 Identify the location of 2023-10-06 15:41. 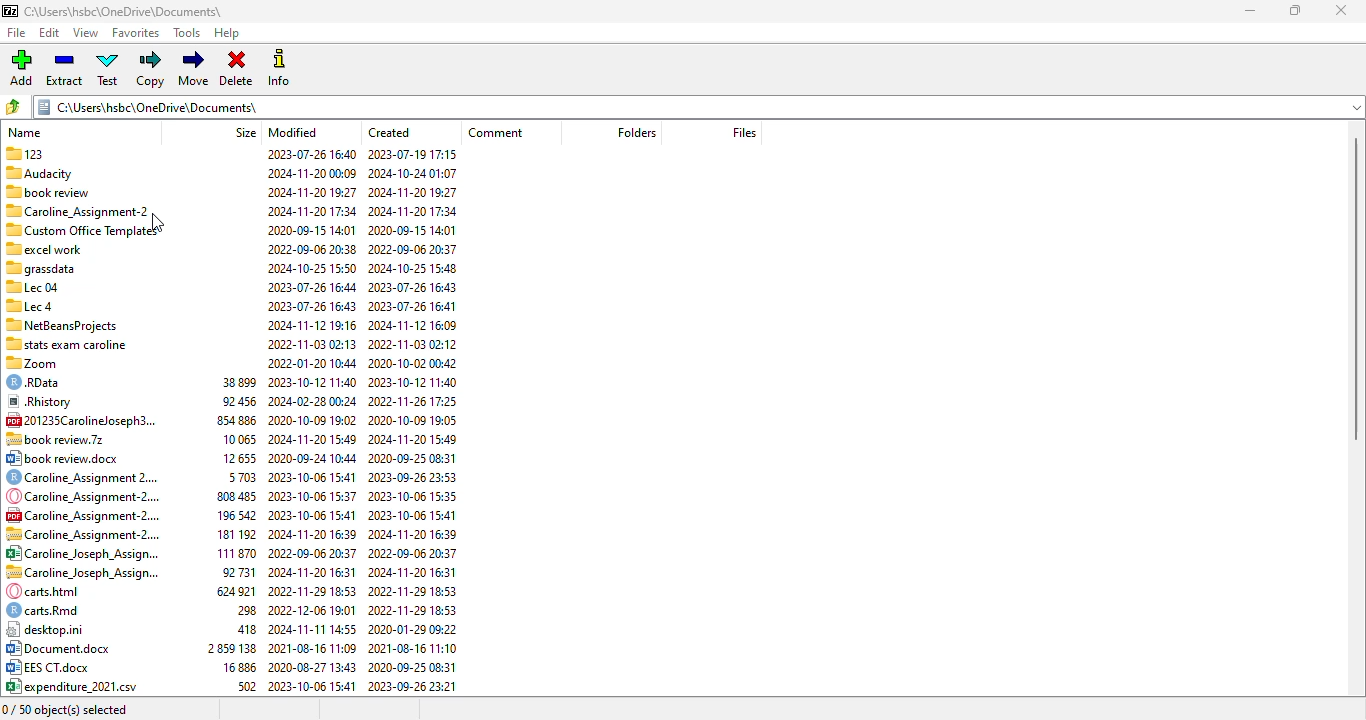
(311, 516).